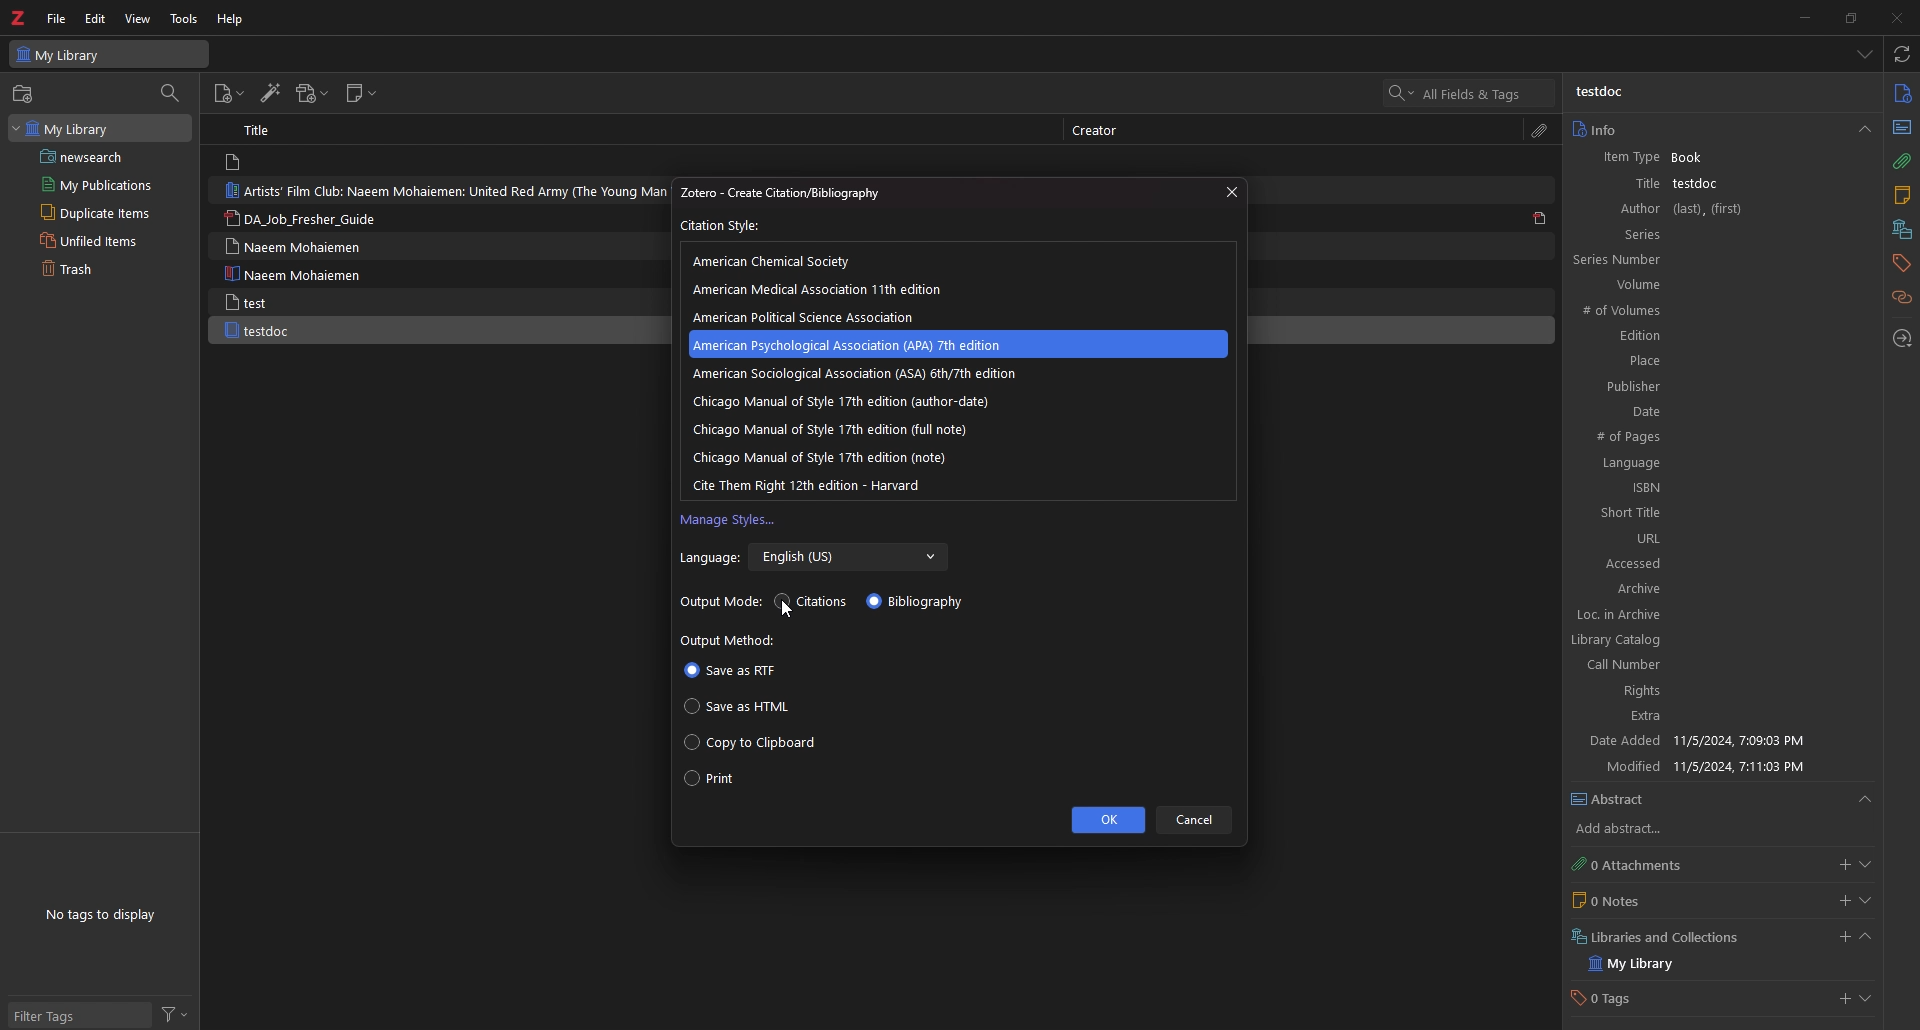 The height and width of the screenshot is (1030, 1920). What do you see at coordinates (1470, 93) in the screenshot?
I see `search` at bounding box center [1470, 93].